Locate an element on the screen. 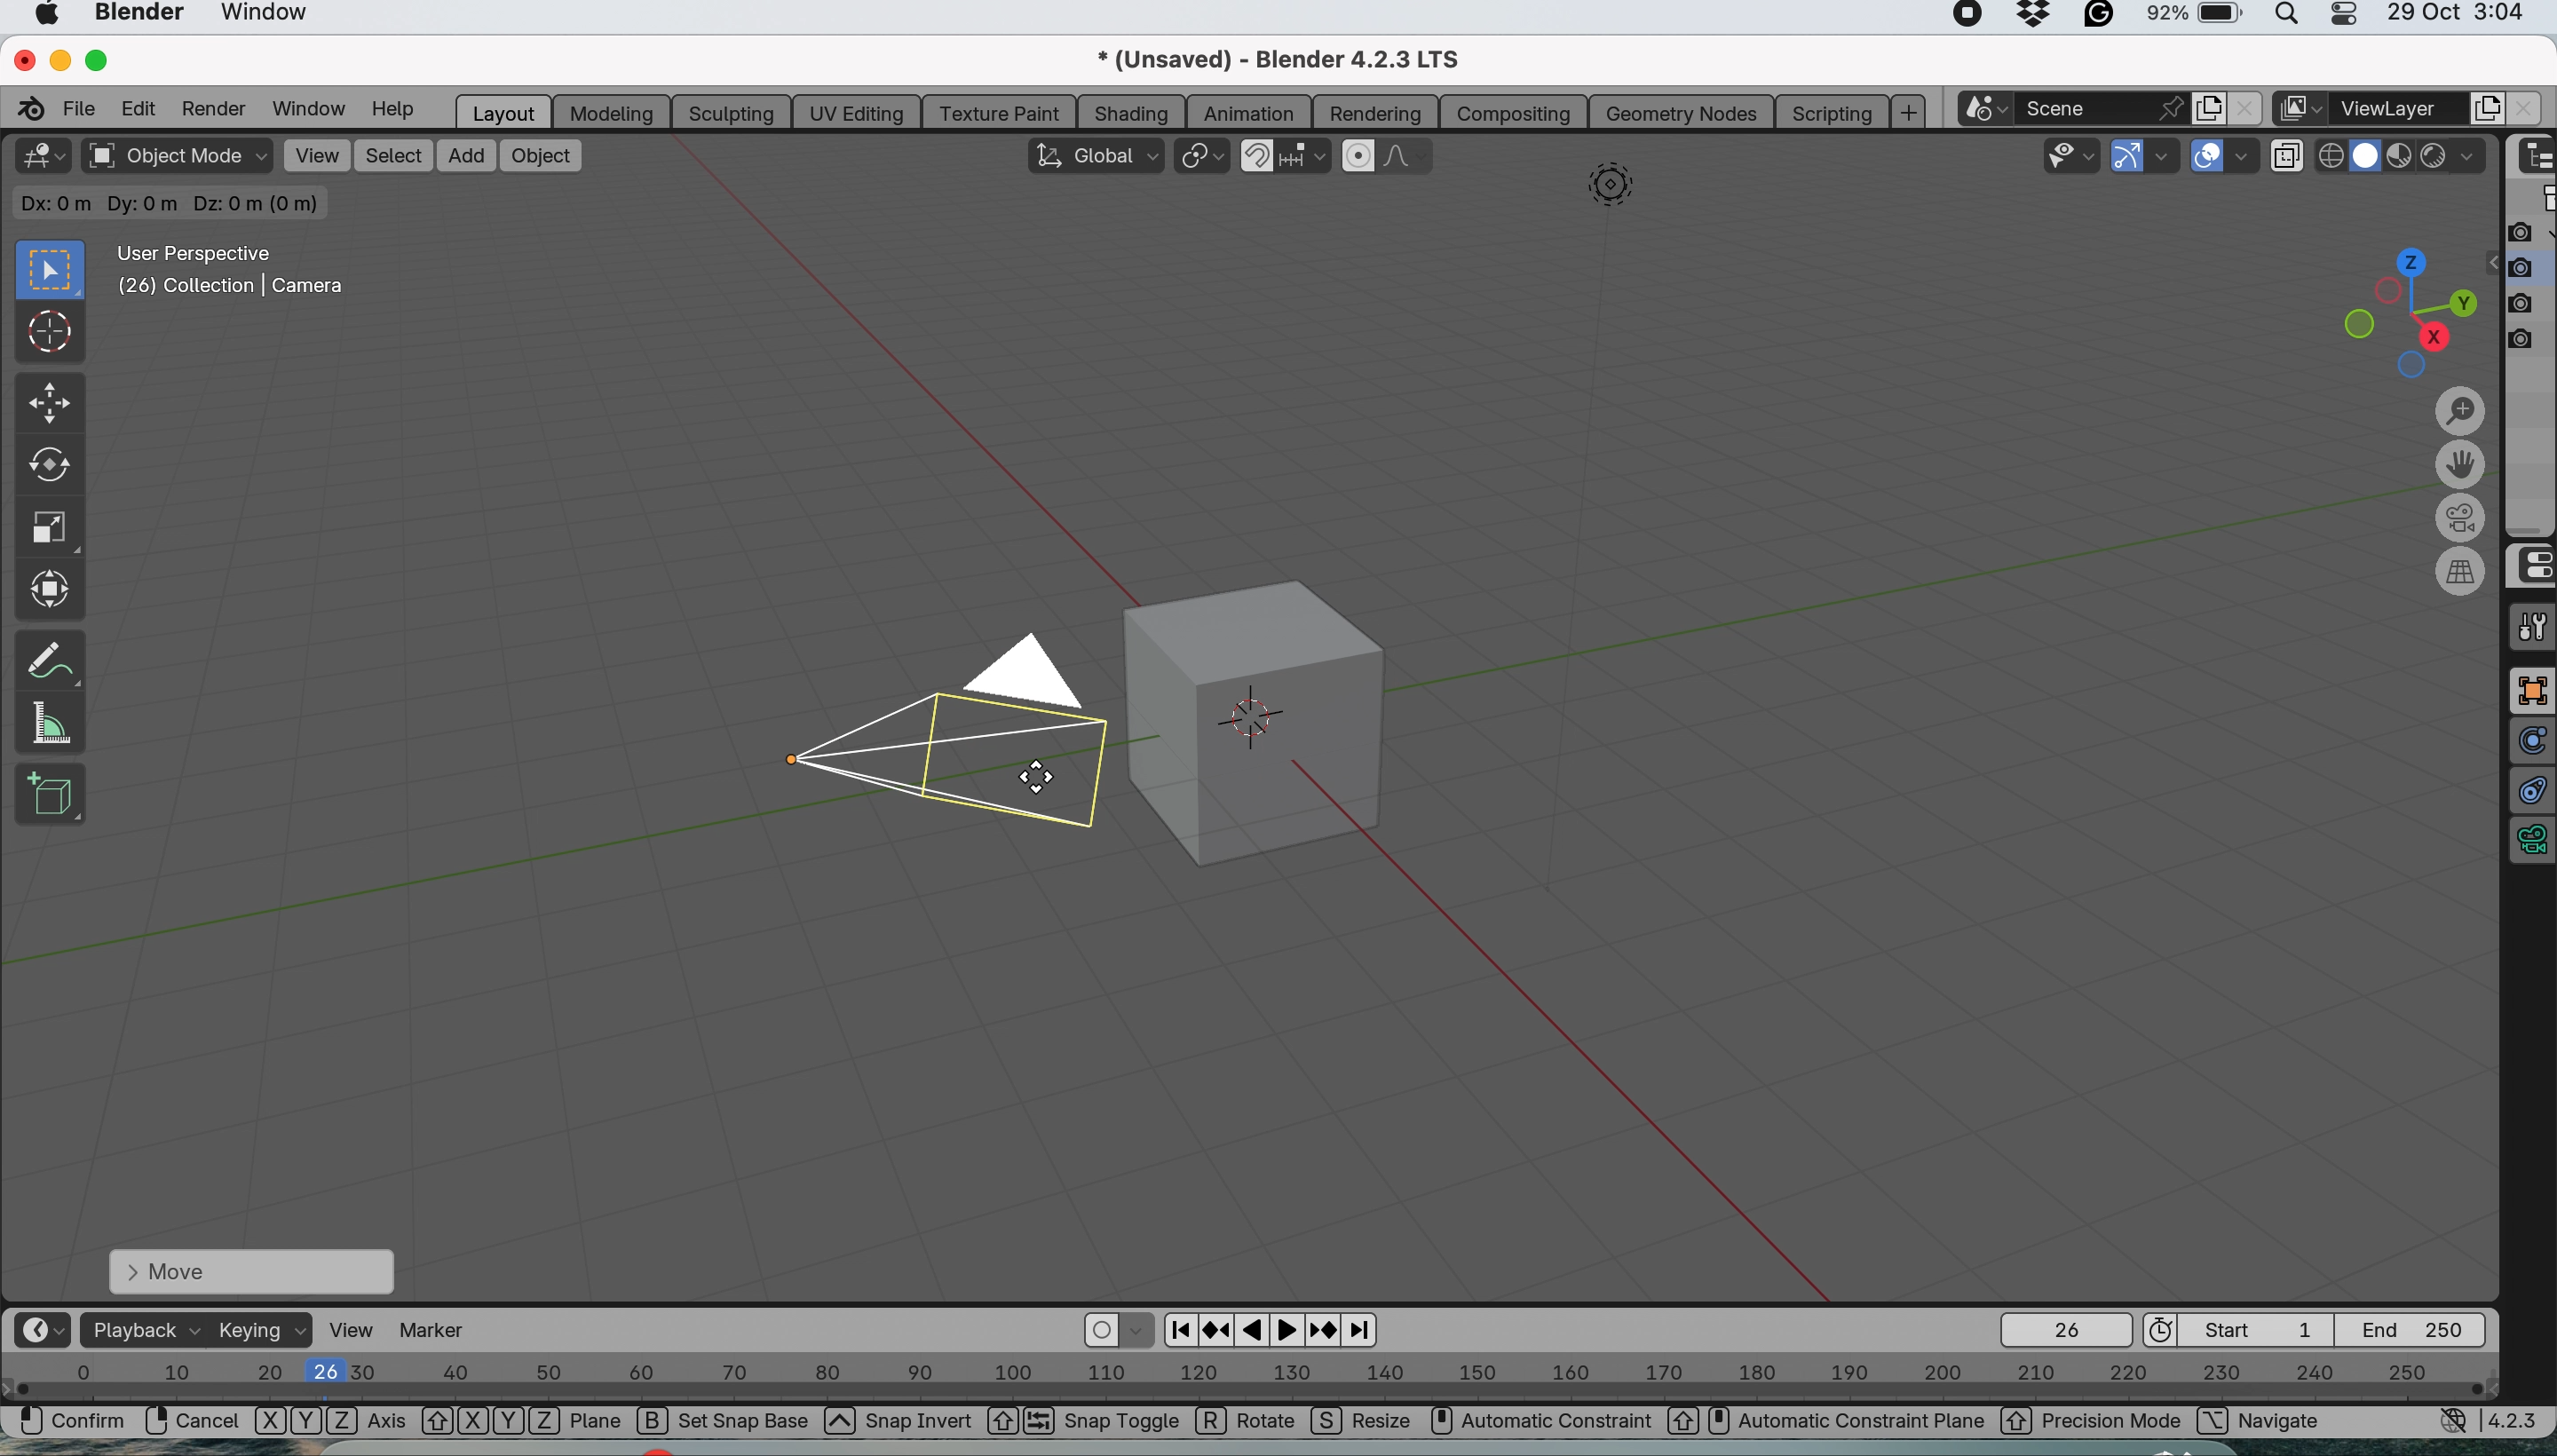 This screenshot has height=1456, width=2557. proportional editing object is located at coordinates (1361, 156).